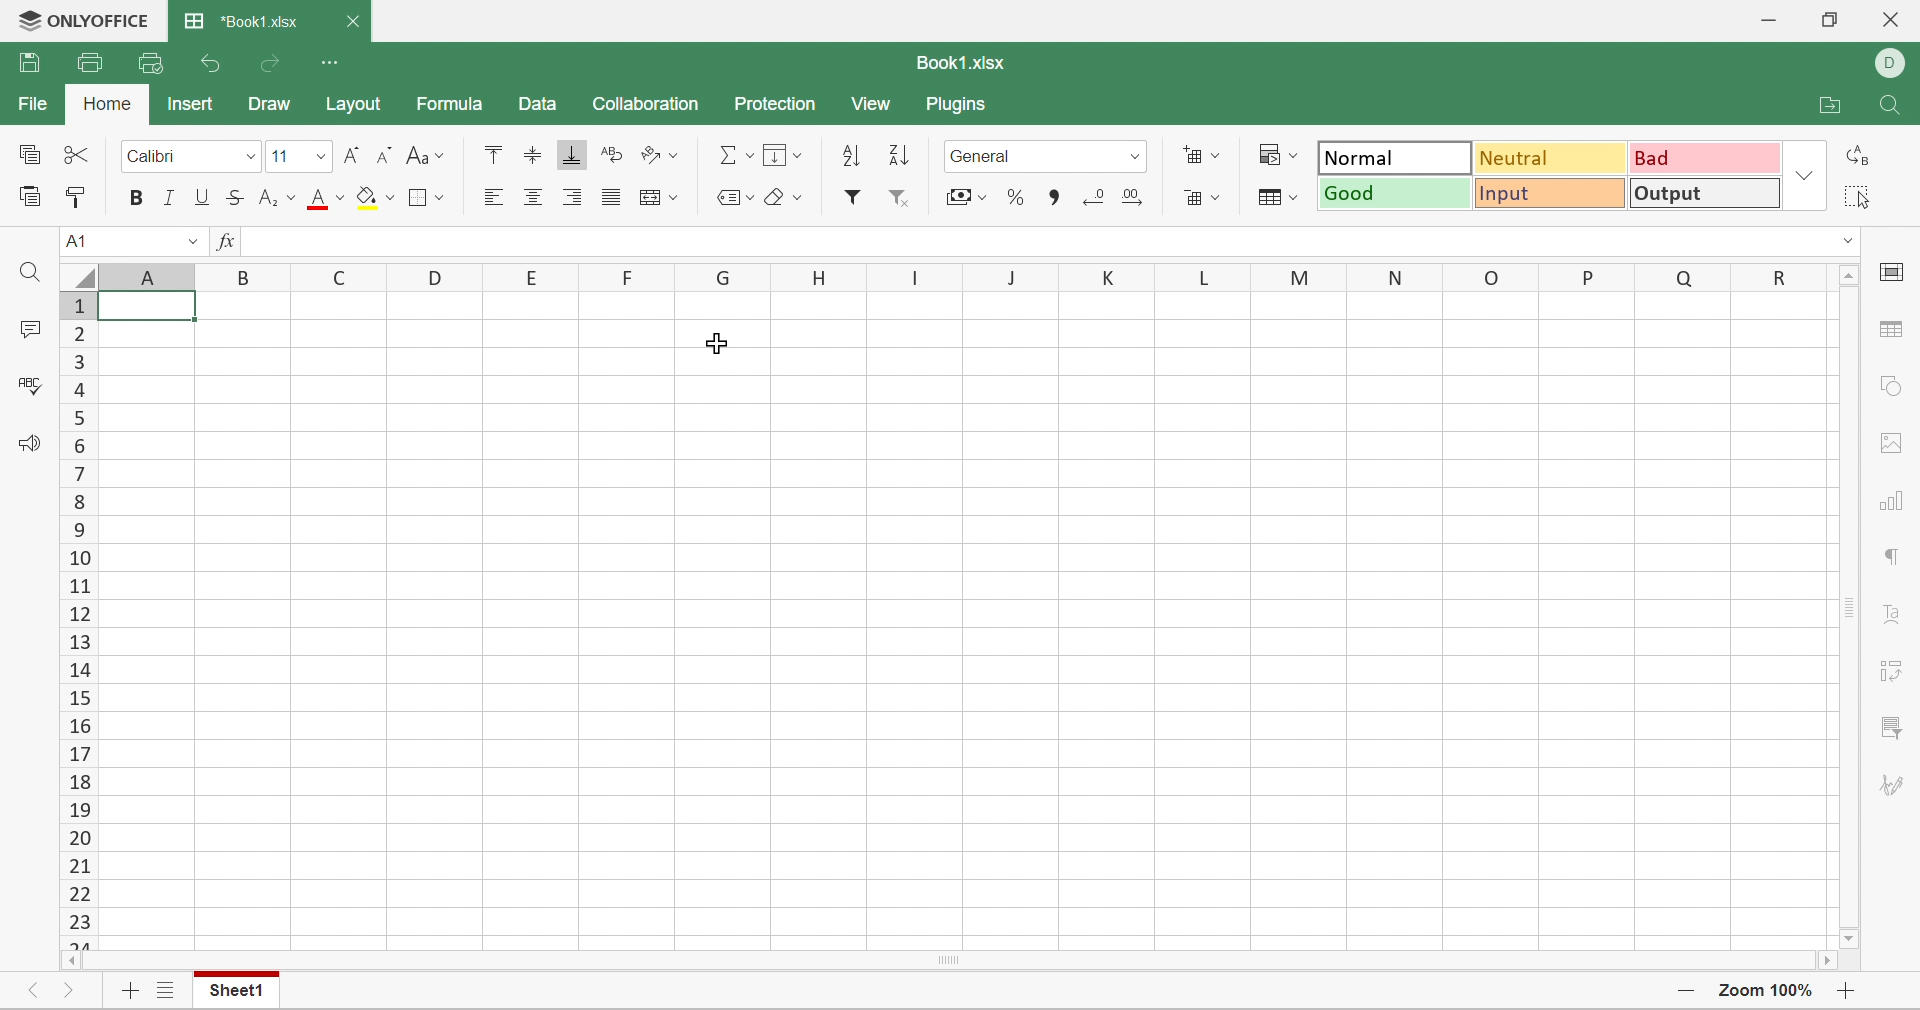  I want to click on Fill color, so click(375, 198).